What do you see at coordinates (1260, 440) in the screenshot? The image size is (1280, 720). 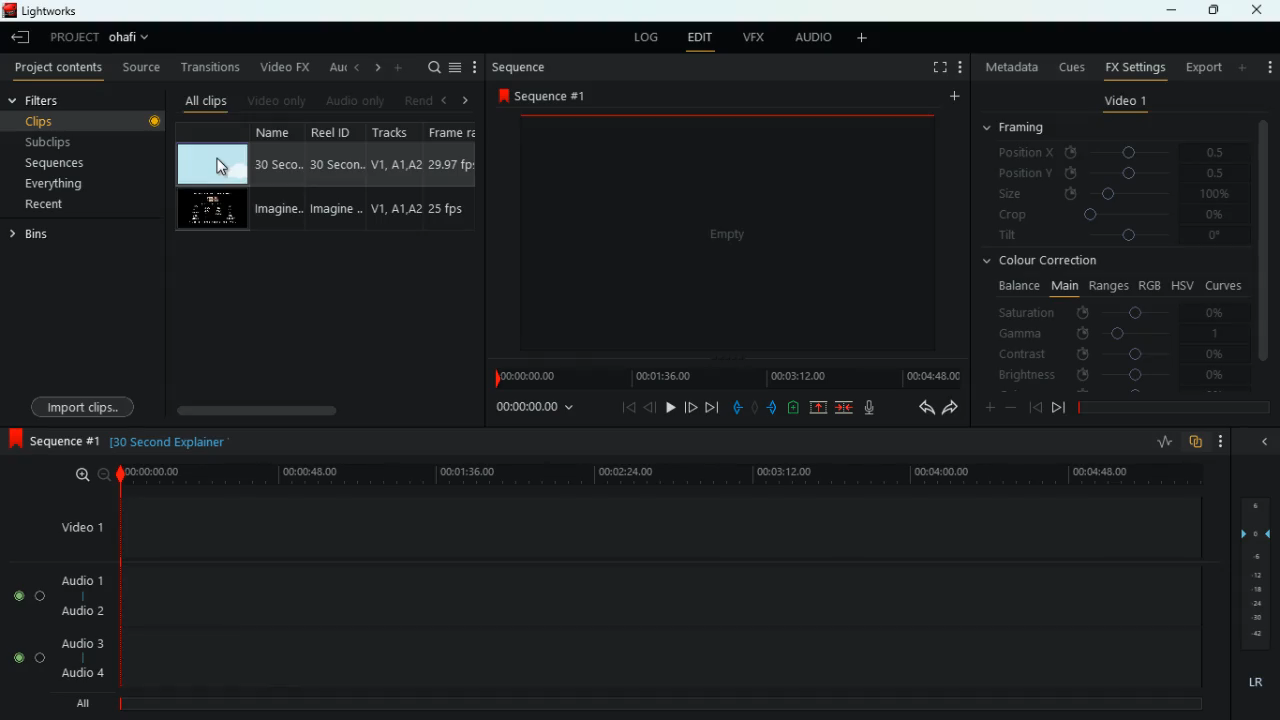 I see `hide` at bounding box center [1260, 440].